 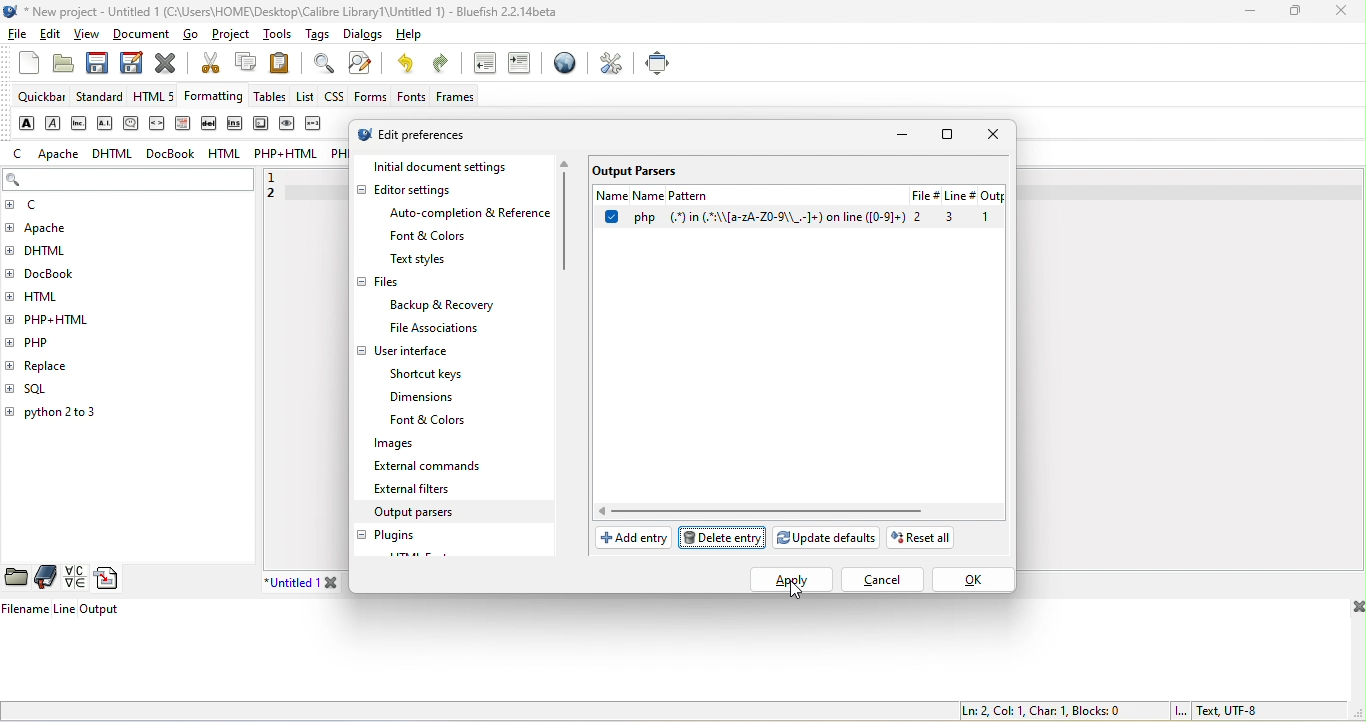 What do you see at coordinates (921, 194) in the screenshot?
I see `File` at bounding box center [921, 194].